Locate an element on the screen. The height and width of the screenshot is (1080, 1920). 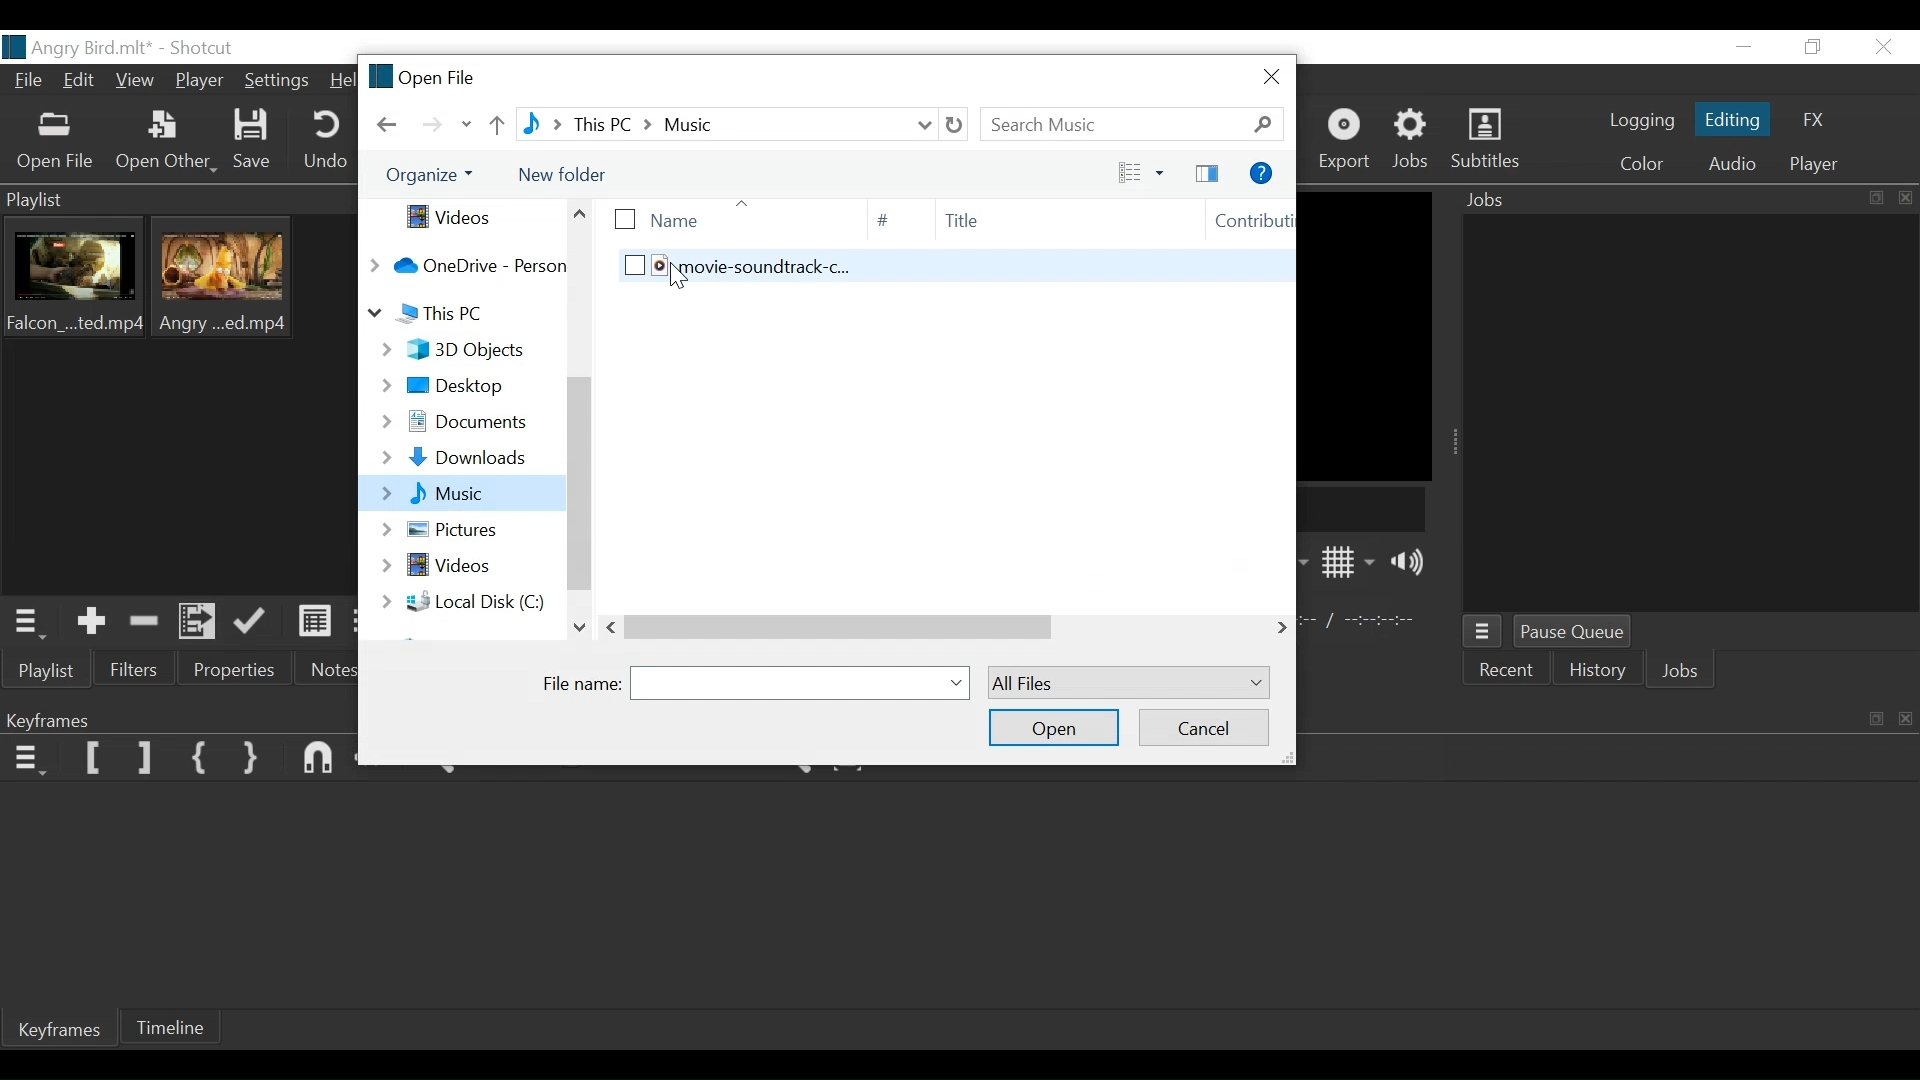
Filter is located at coordinates (134, 670).